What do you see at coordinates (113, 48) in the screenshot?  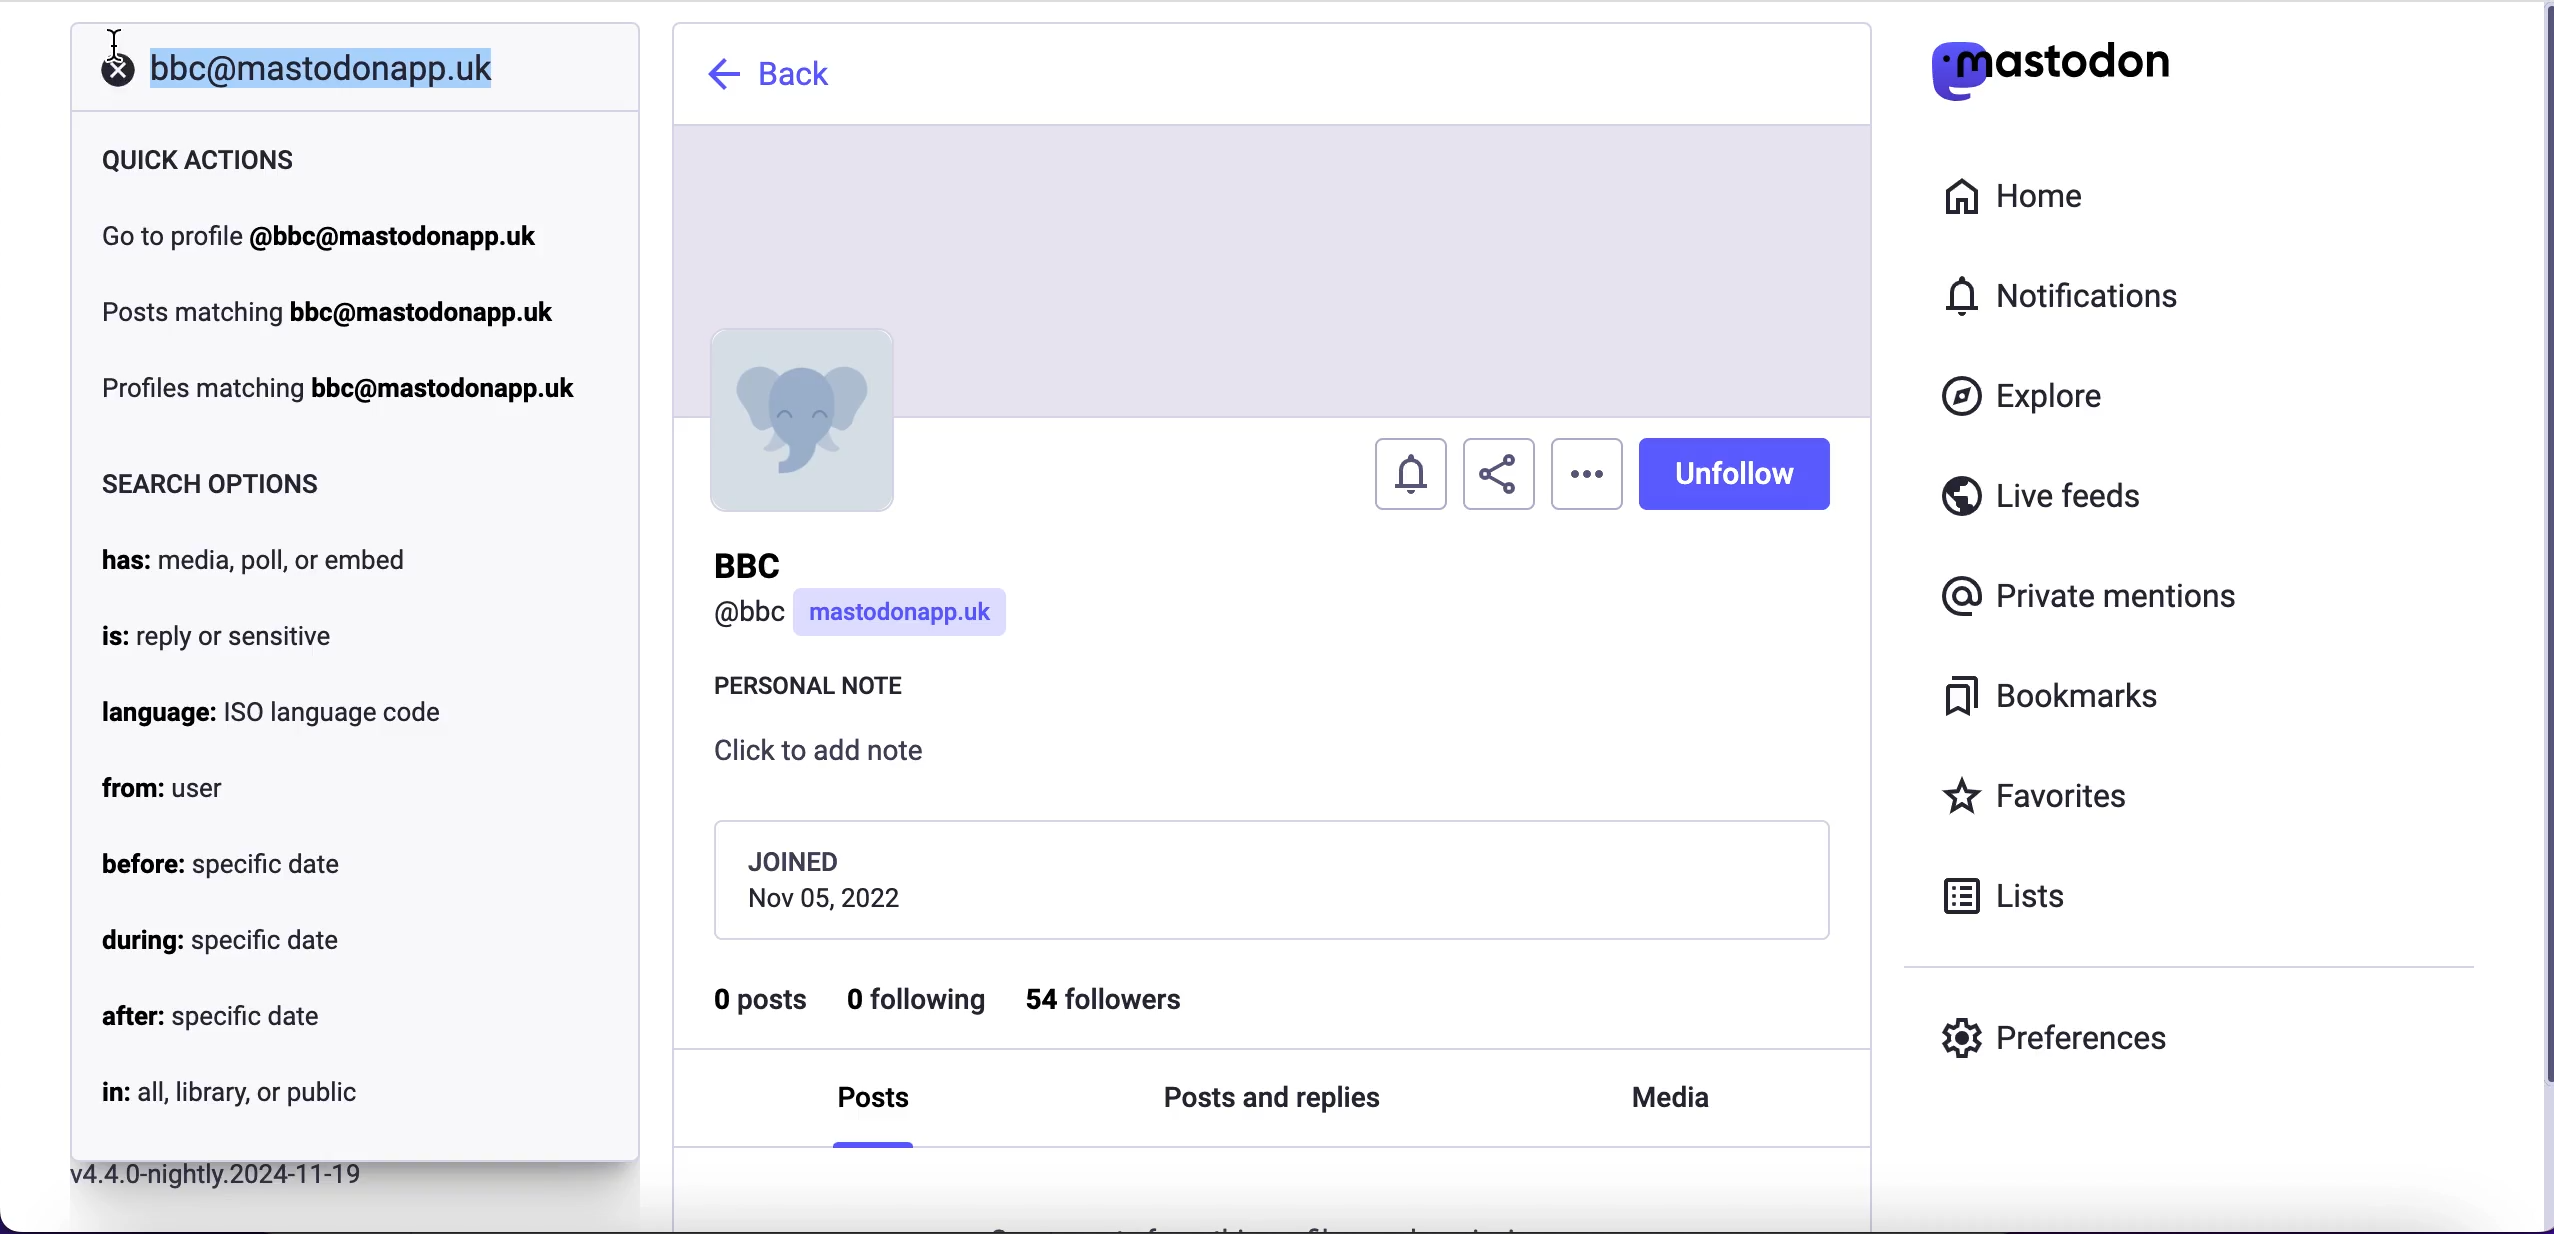 I see `text cursor` at bounding box center [113, 48].